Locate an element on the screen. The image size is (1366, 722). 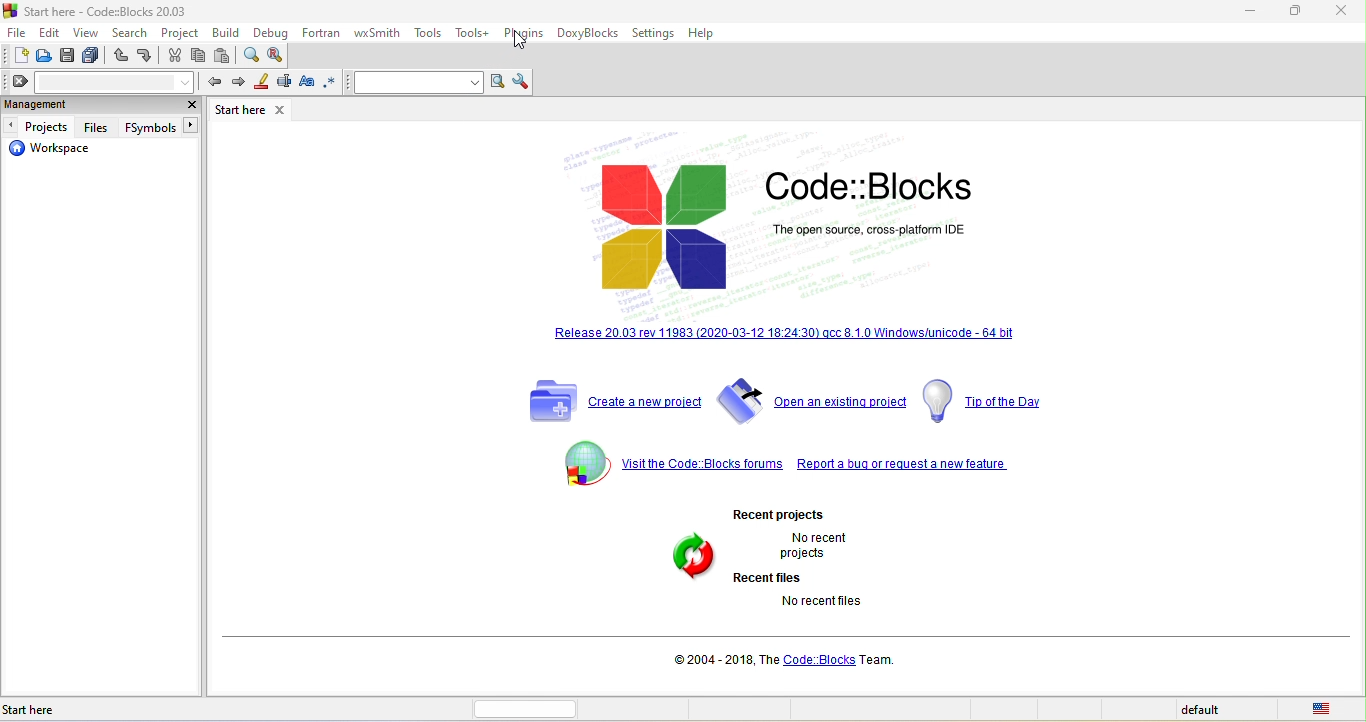
start here is located at coordinates (70, 708).